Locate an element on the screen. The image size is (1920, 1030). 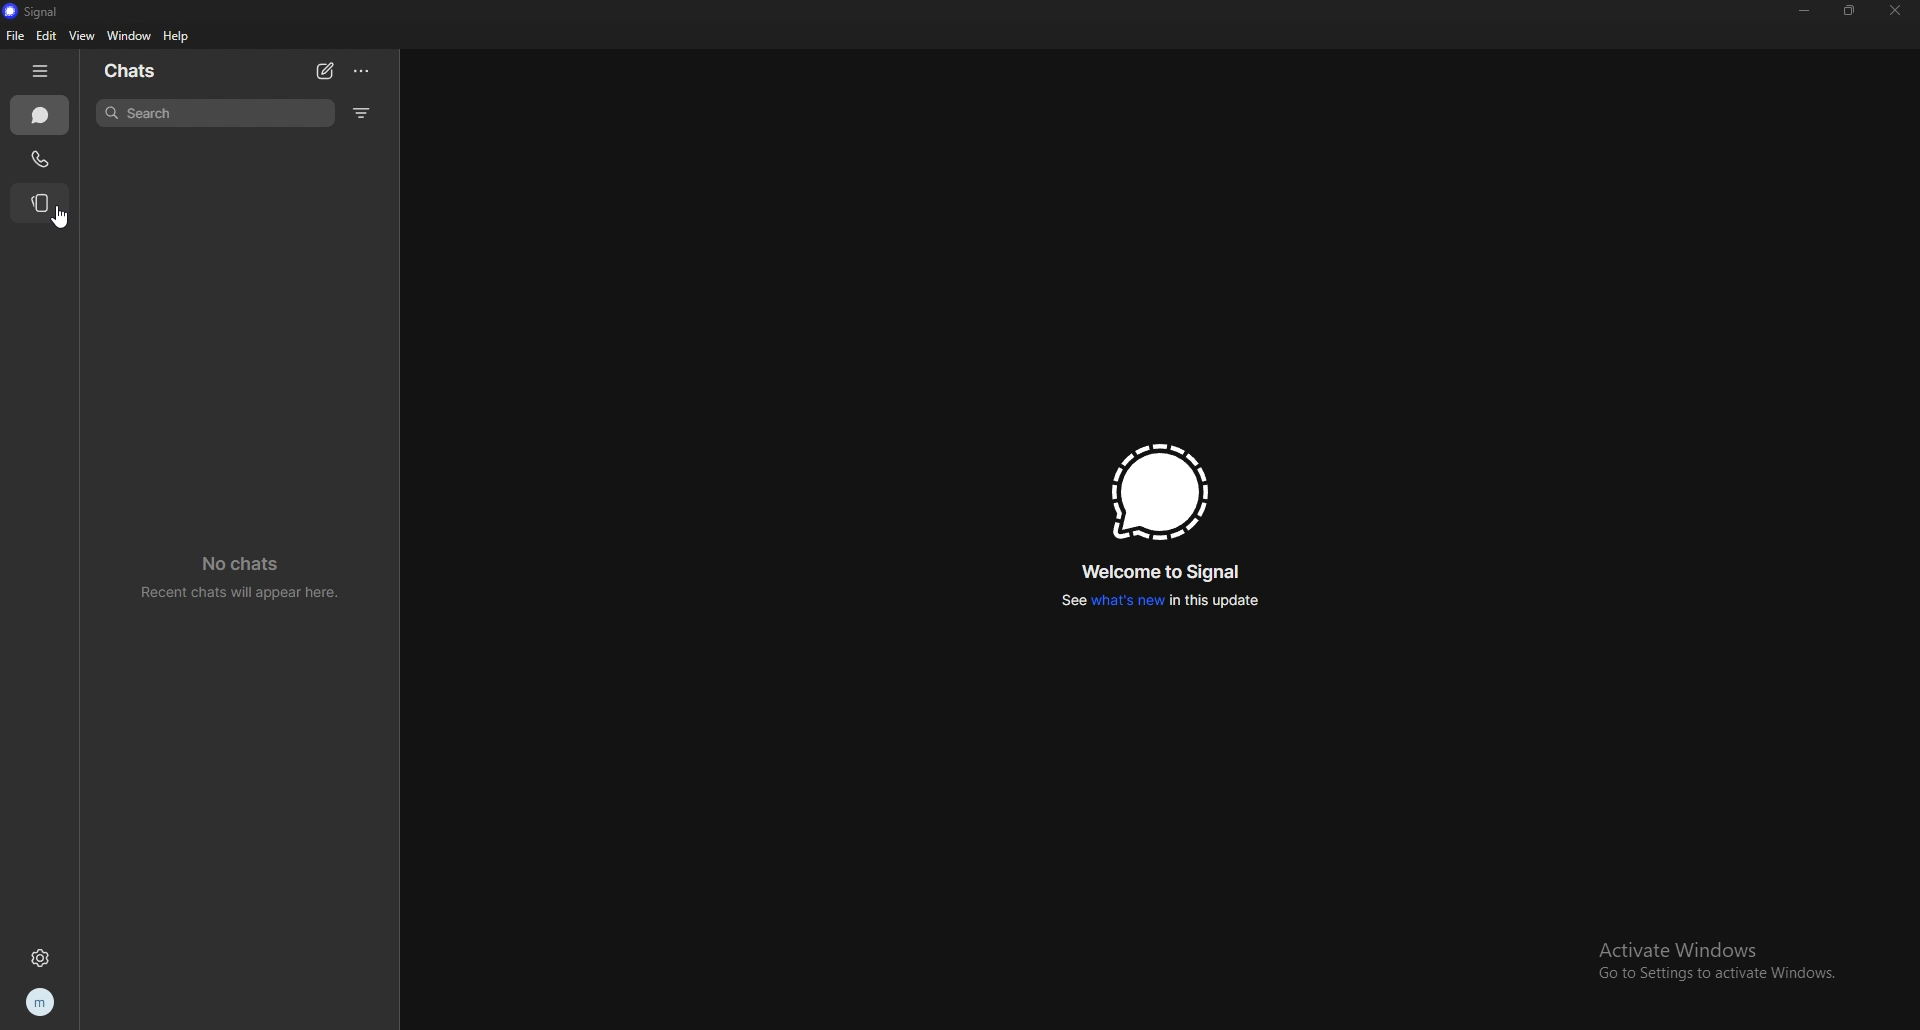
See is located at coordinates (1065, 603).